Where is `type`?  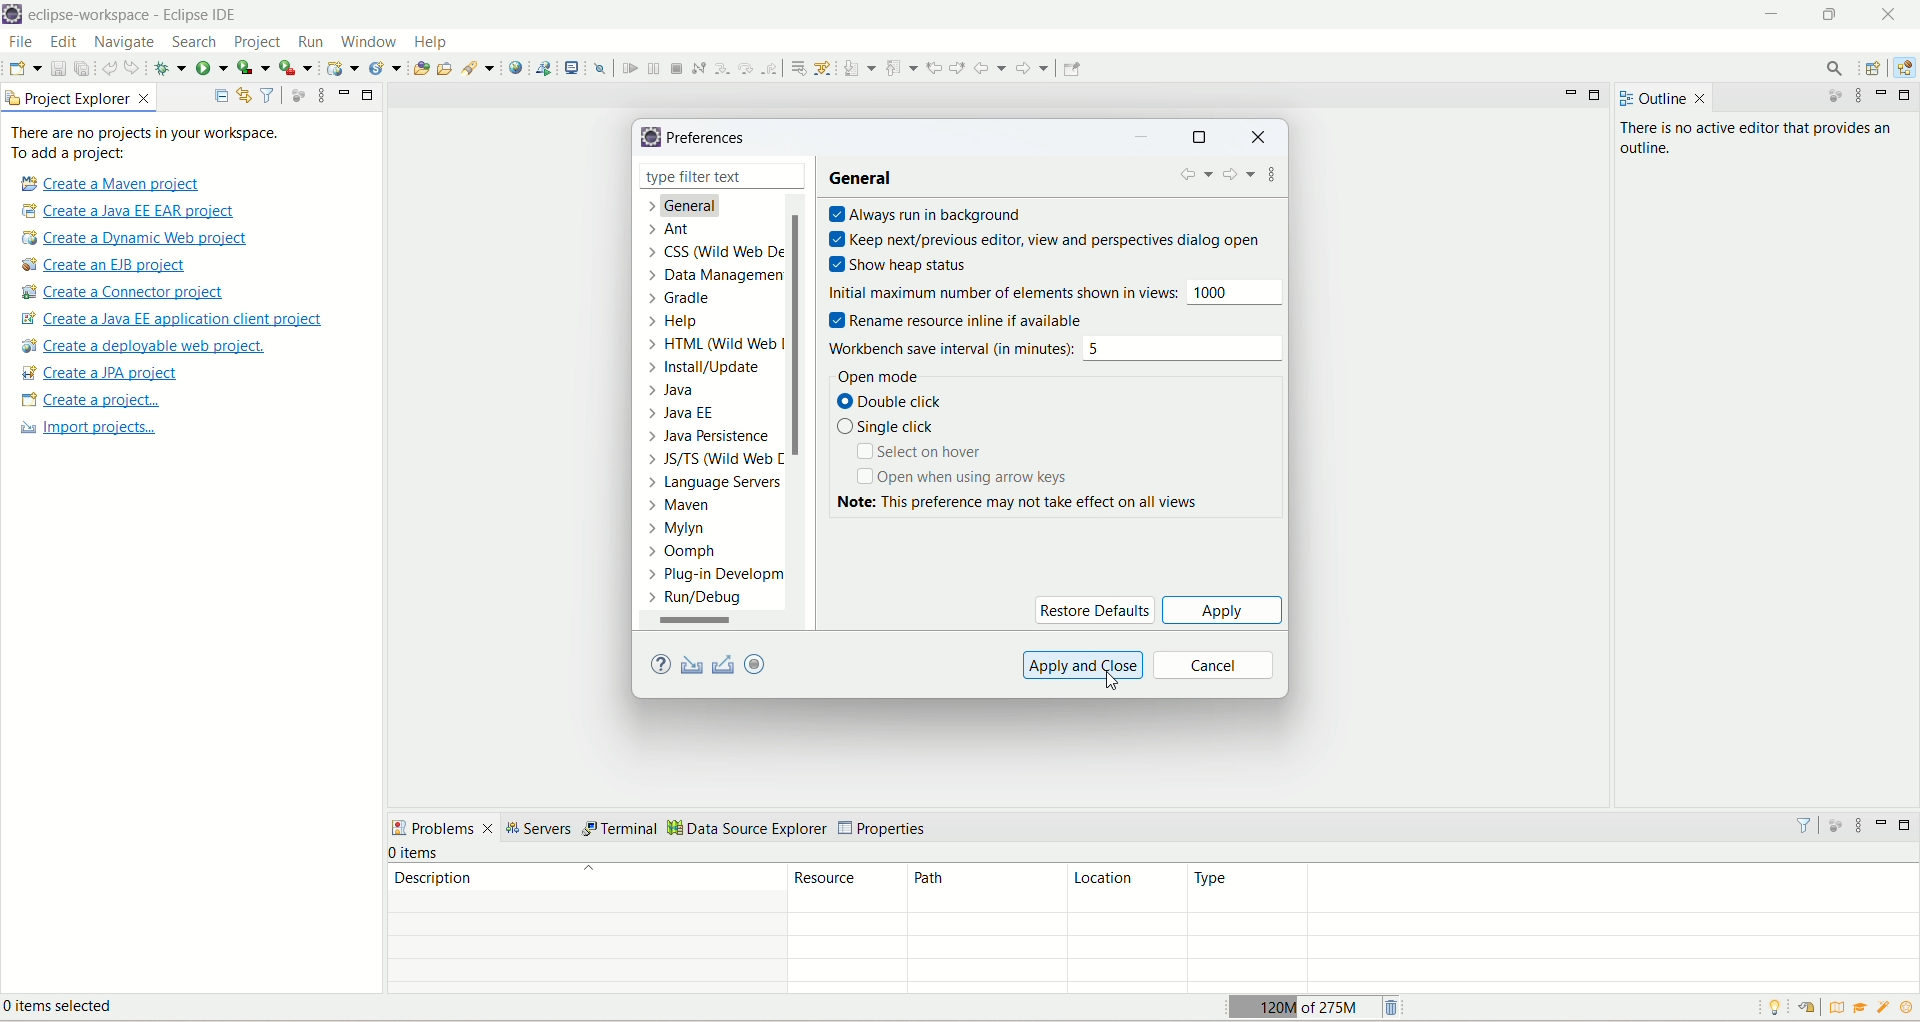
type is located at coordinates (1552, 888).